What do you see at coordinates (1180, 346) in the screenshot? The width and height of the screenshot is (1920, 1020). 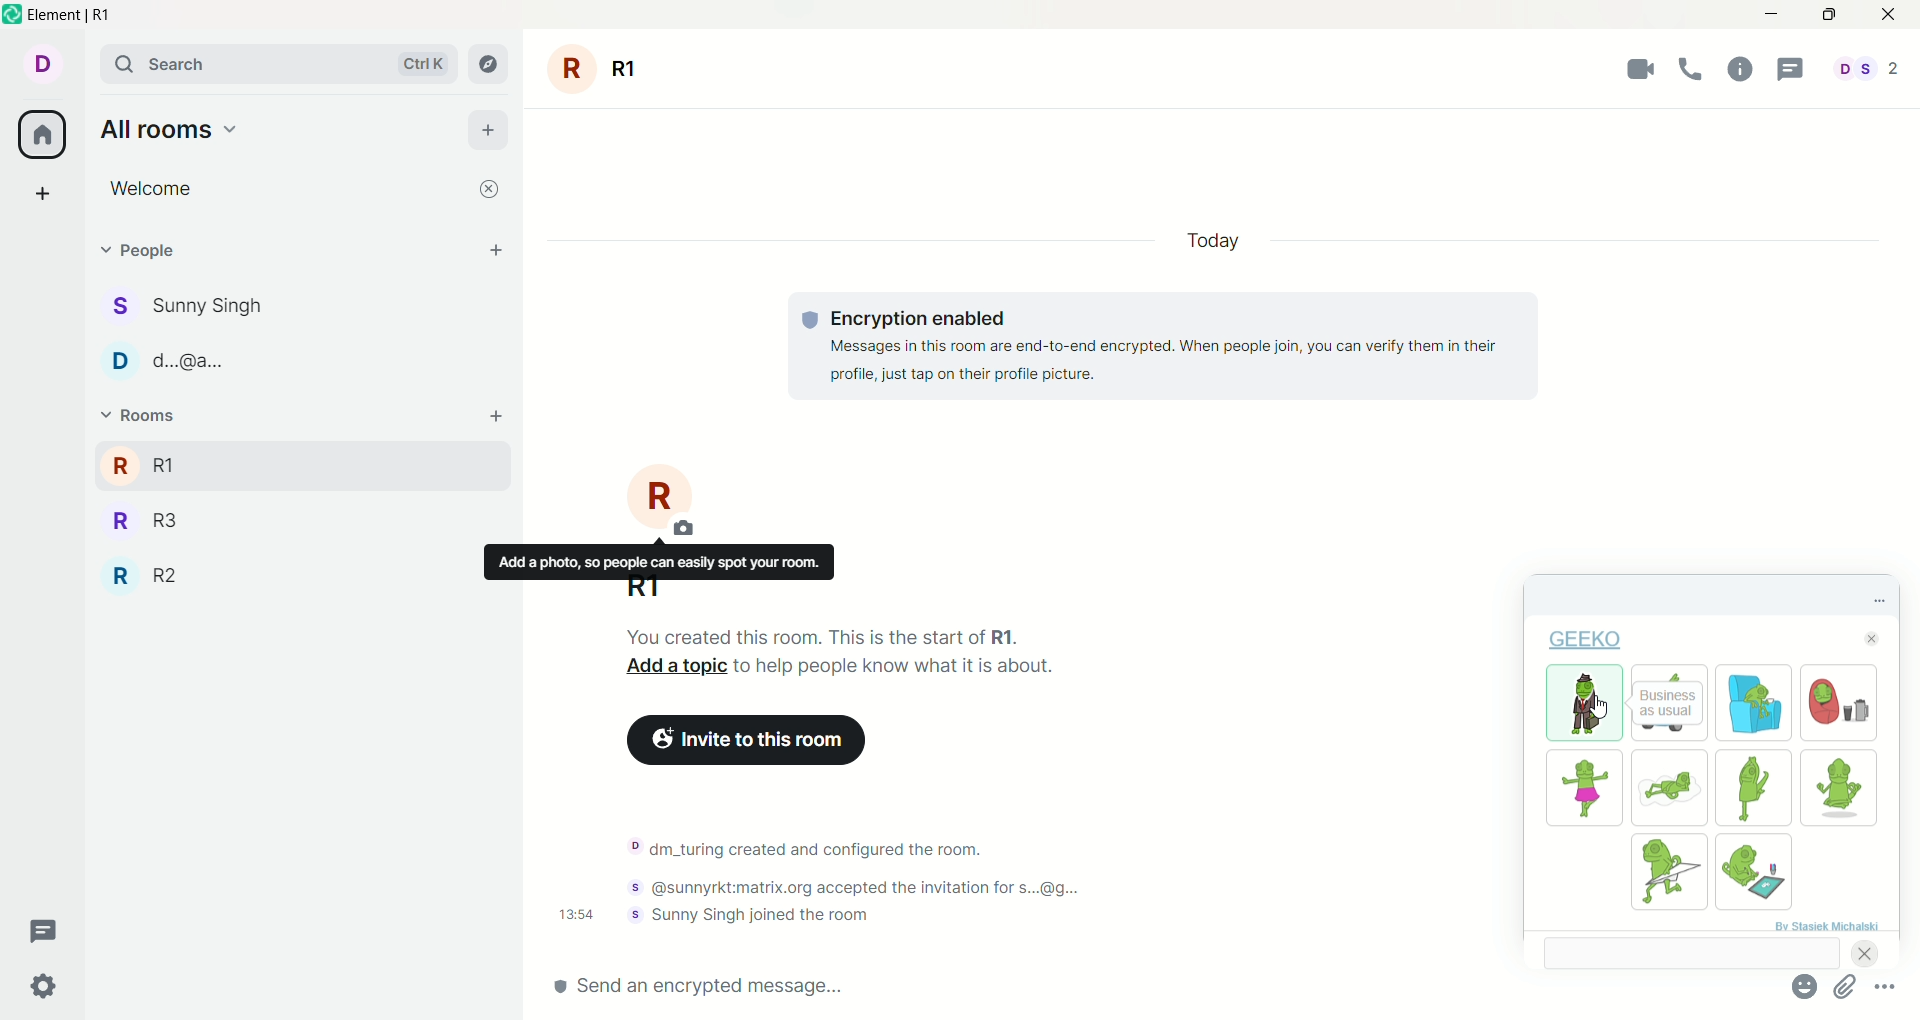 I see `text` at bounding box center [1180, 346].